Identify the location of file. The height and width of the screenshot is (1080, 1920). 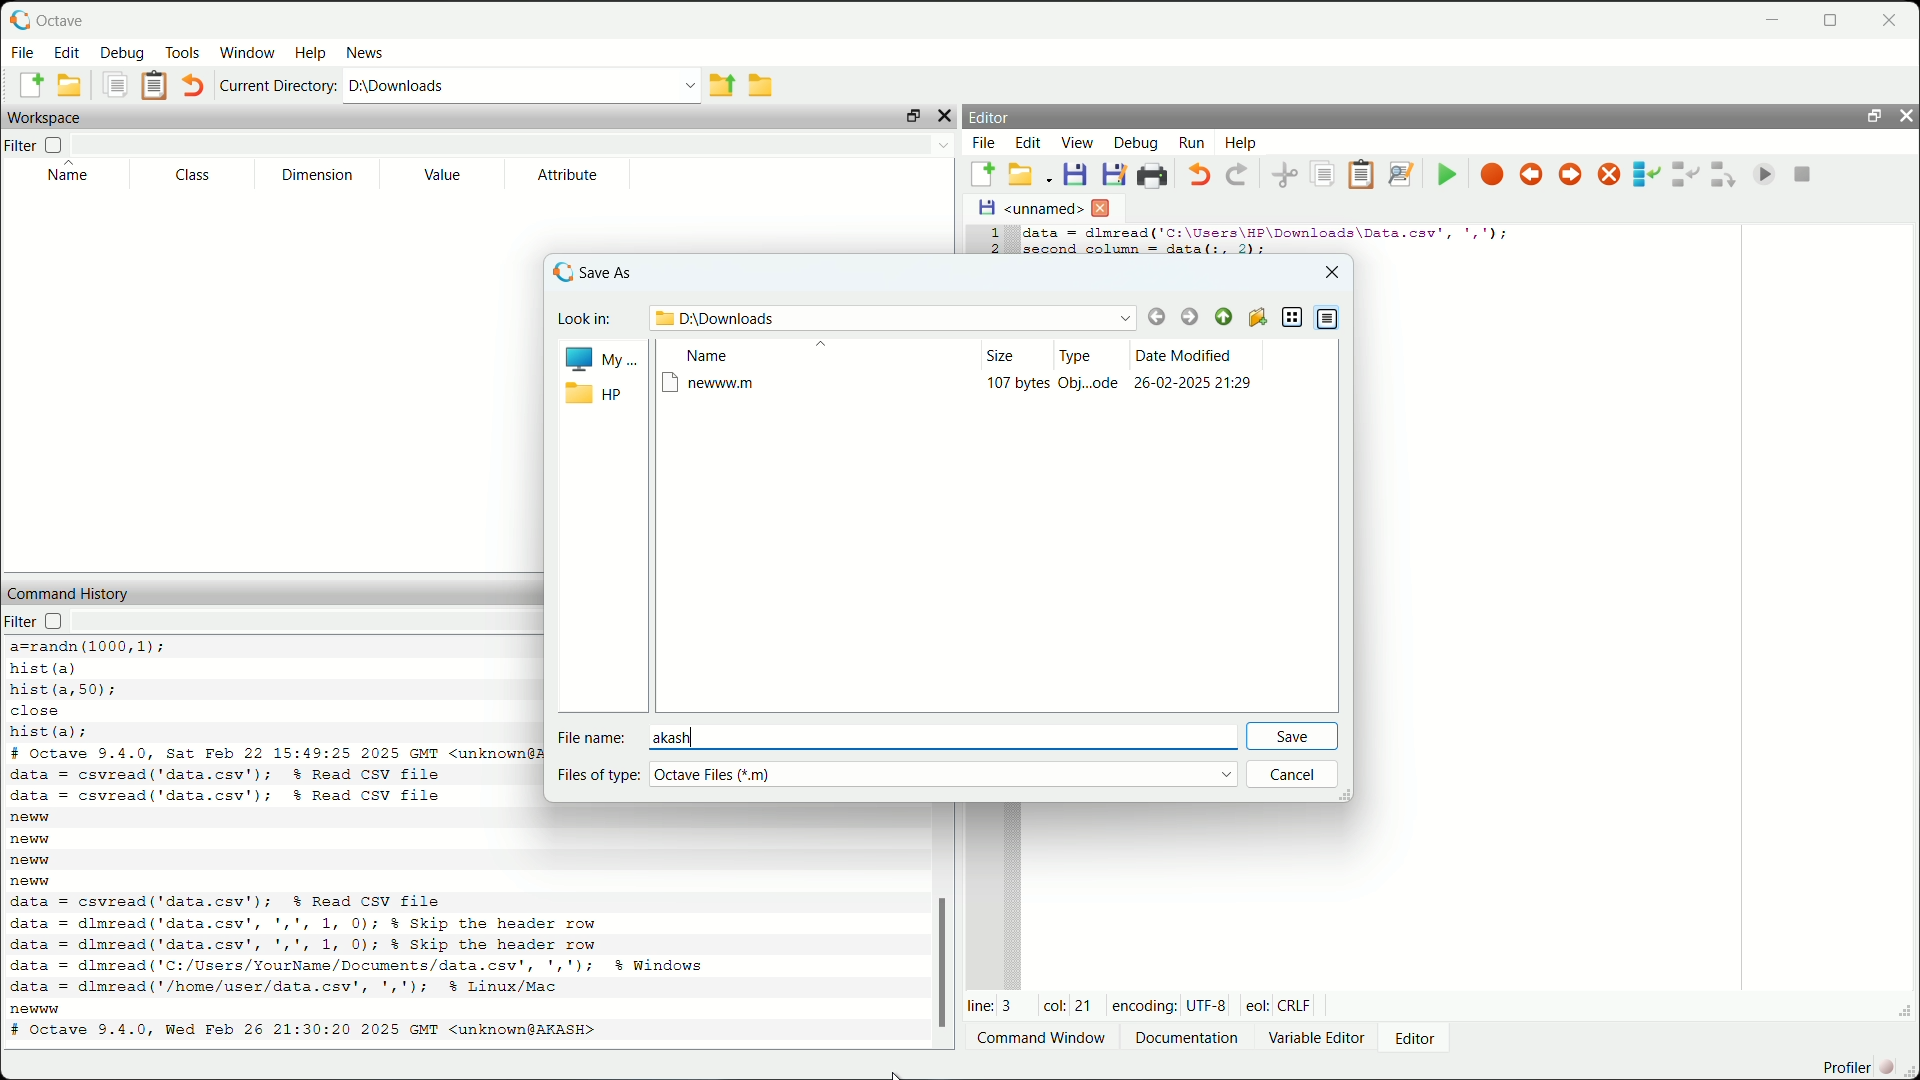
(981, 145).